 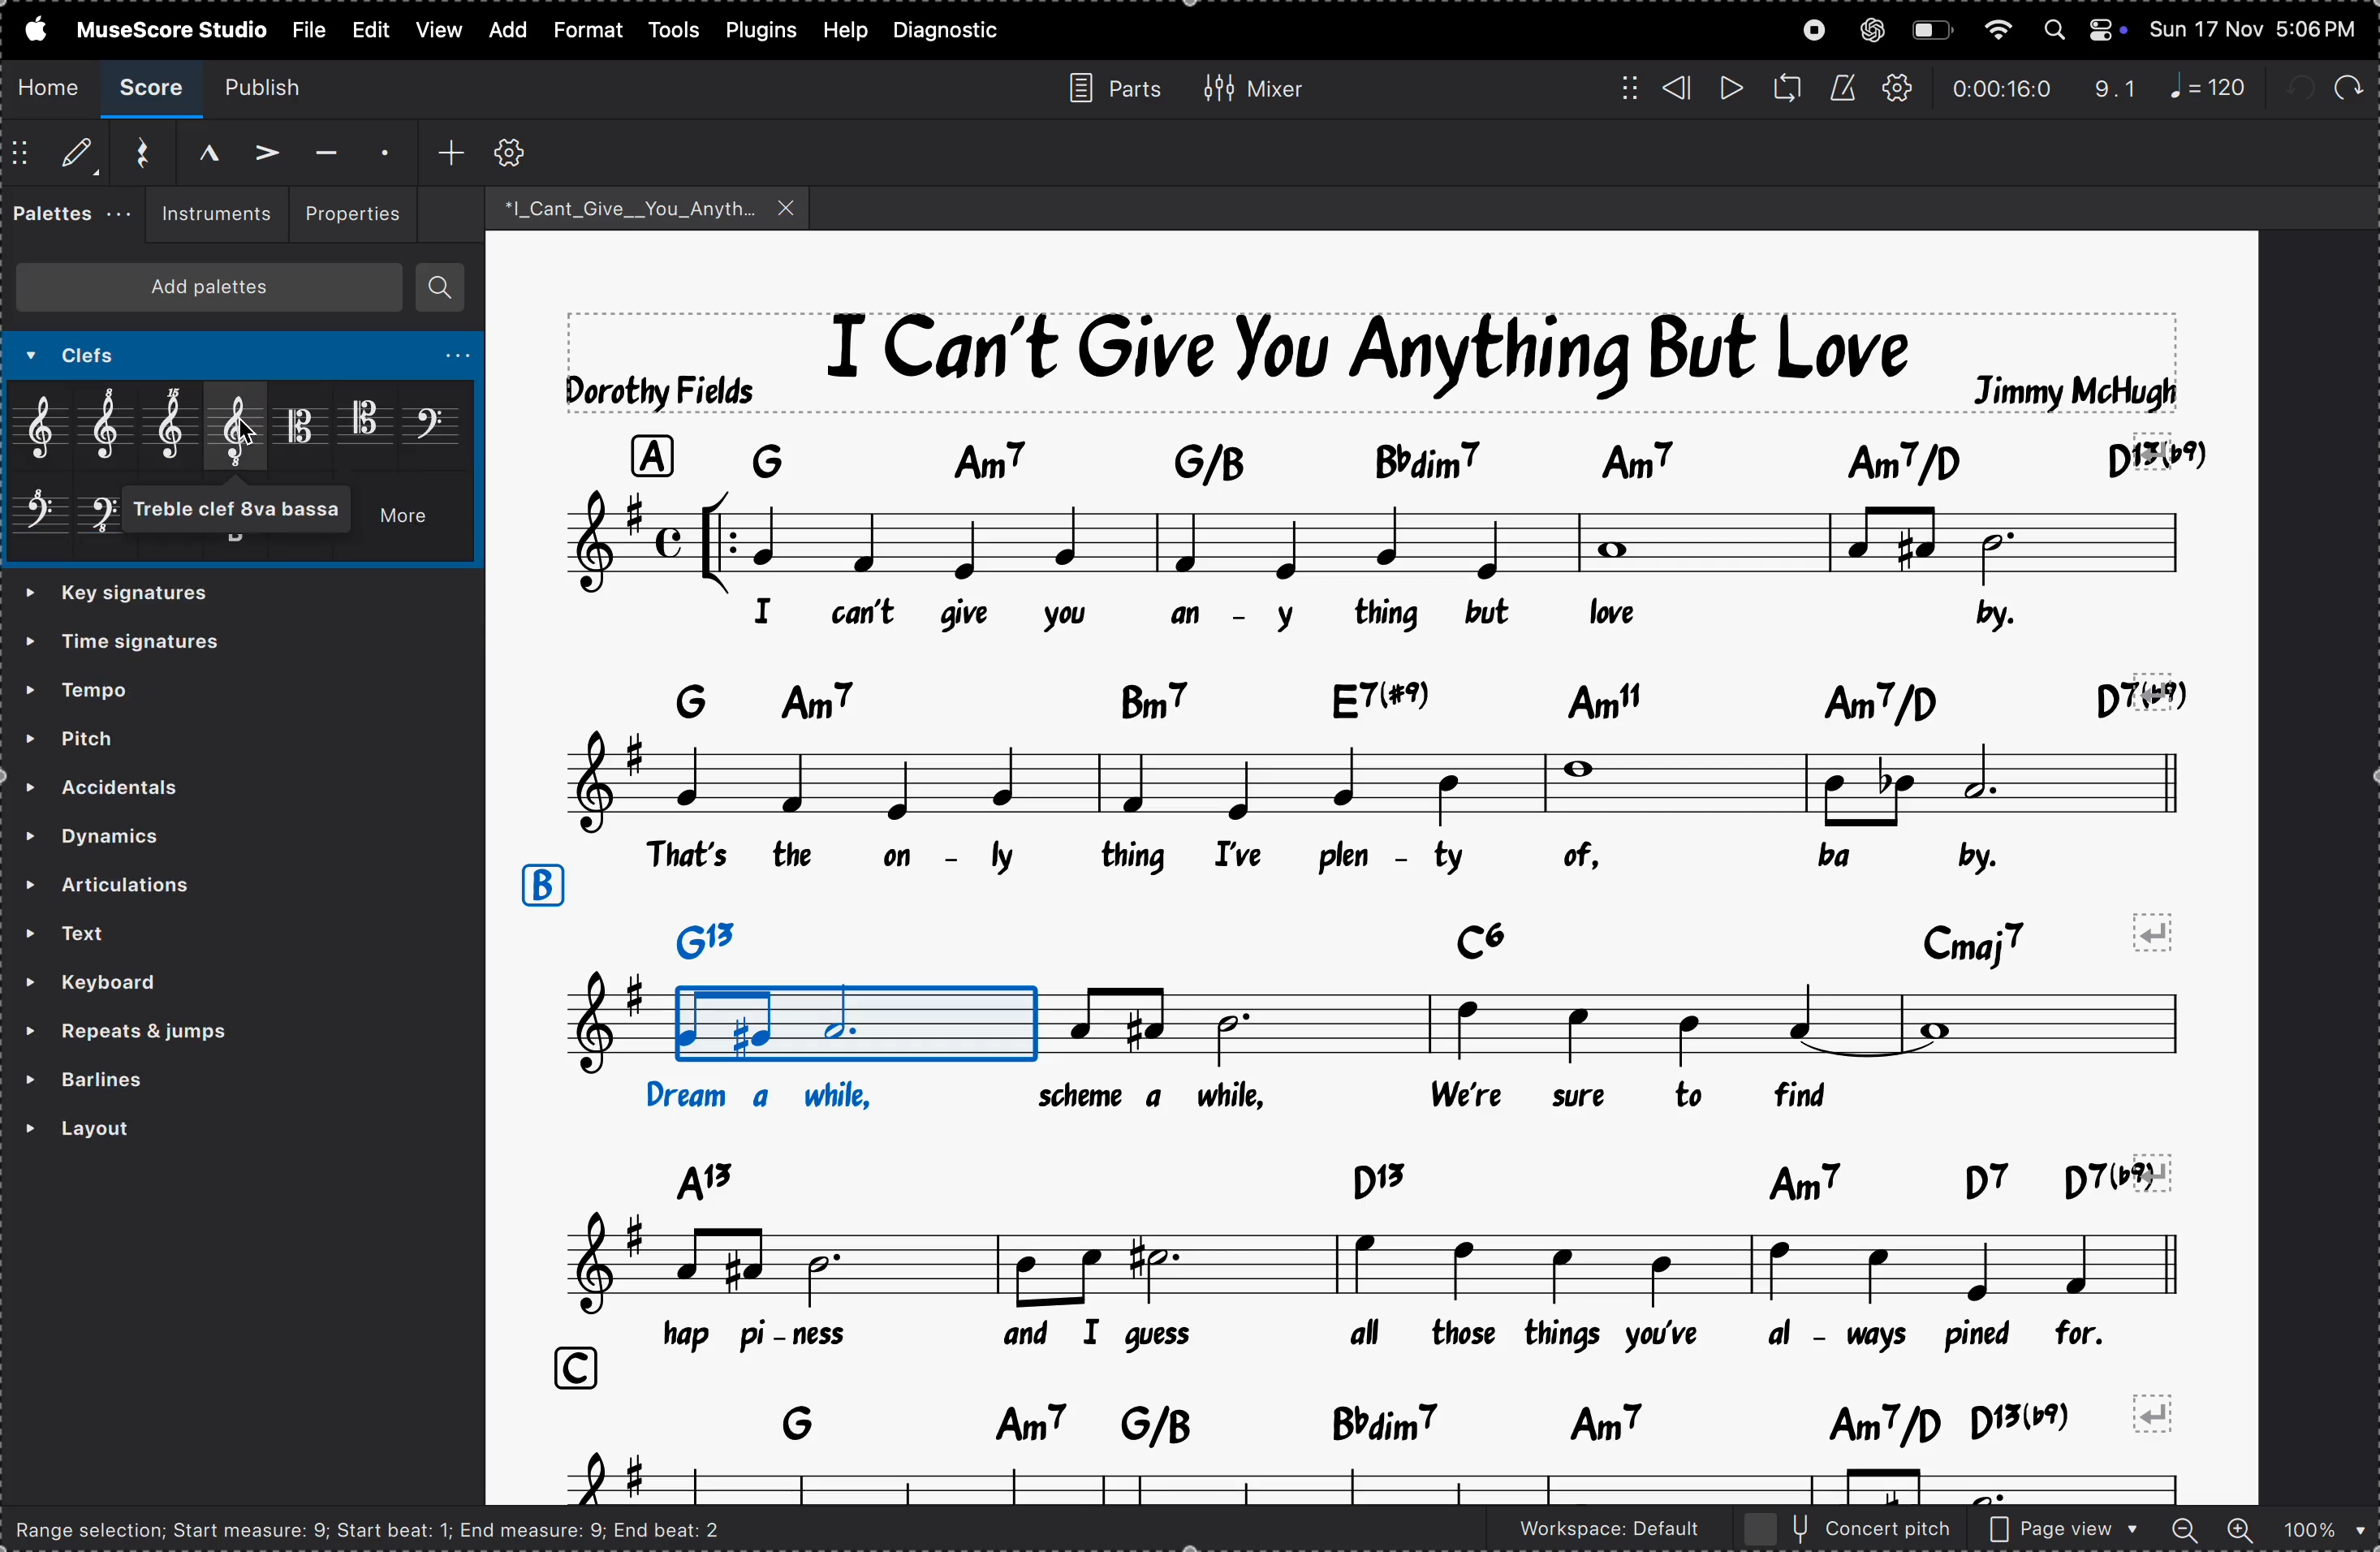 I want to click on search, so click(x=441, y=288).